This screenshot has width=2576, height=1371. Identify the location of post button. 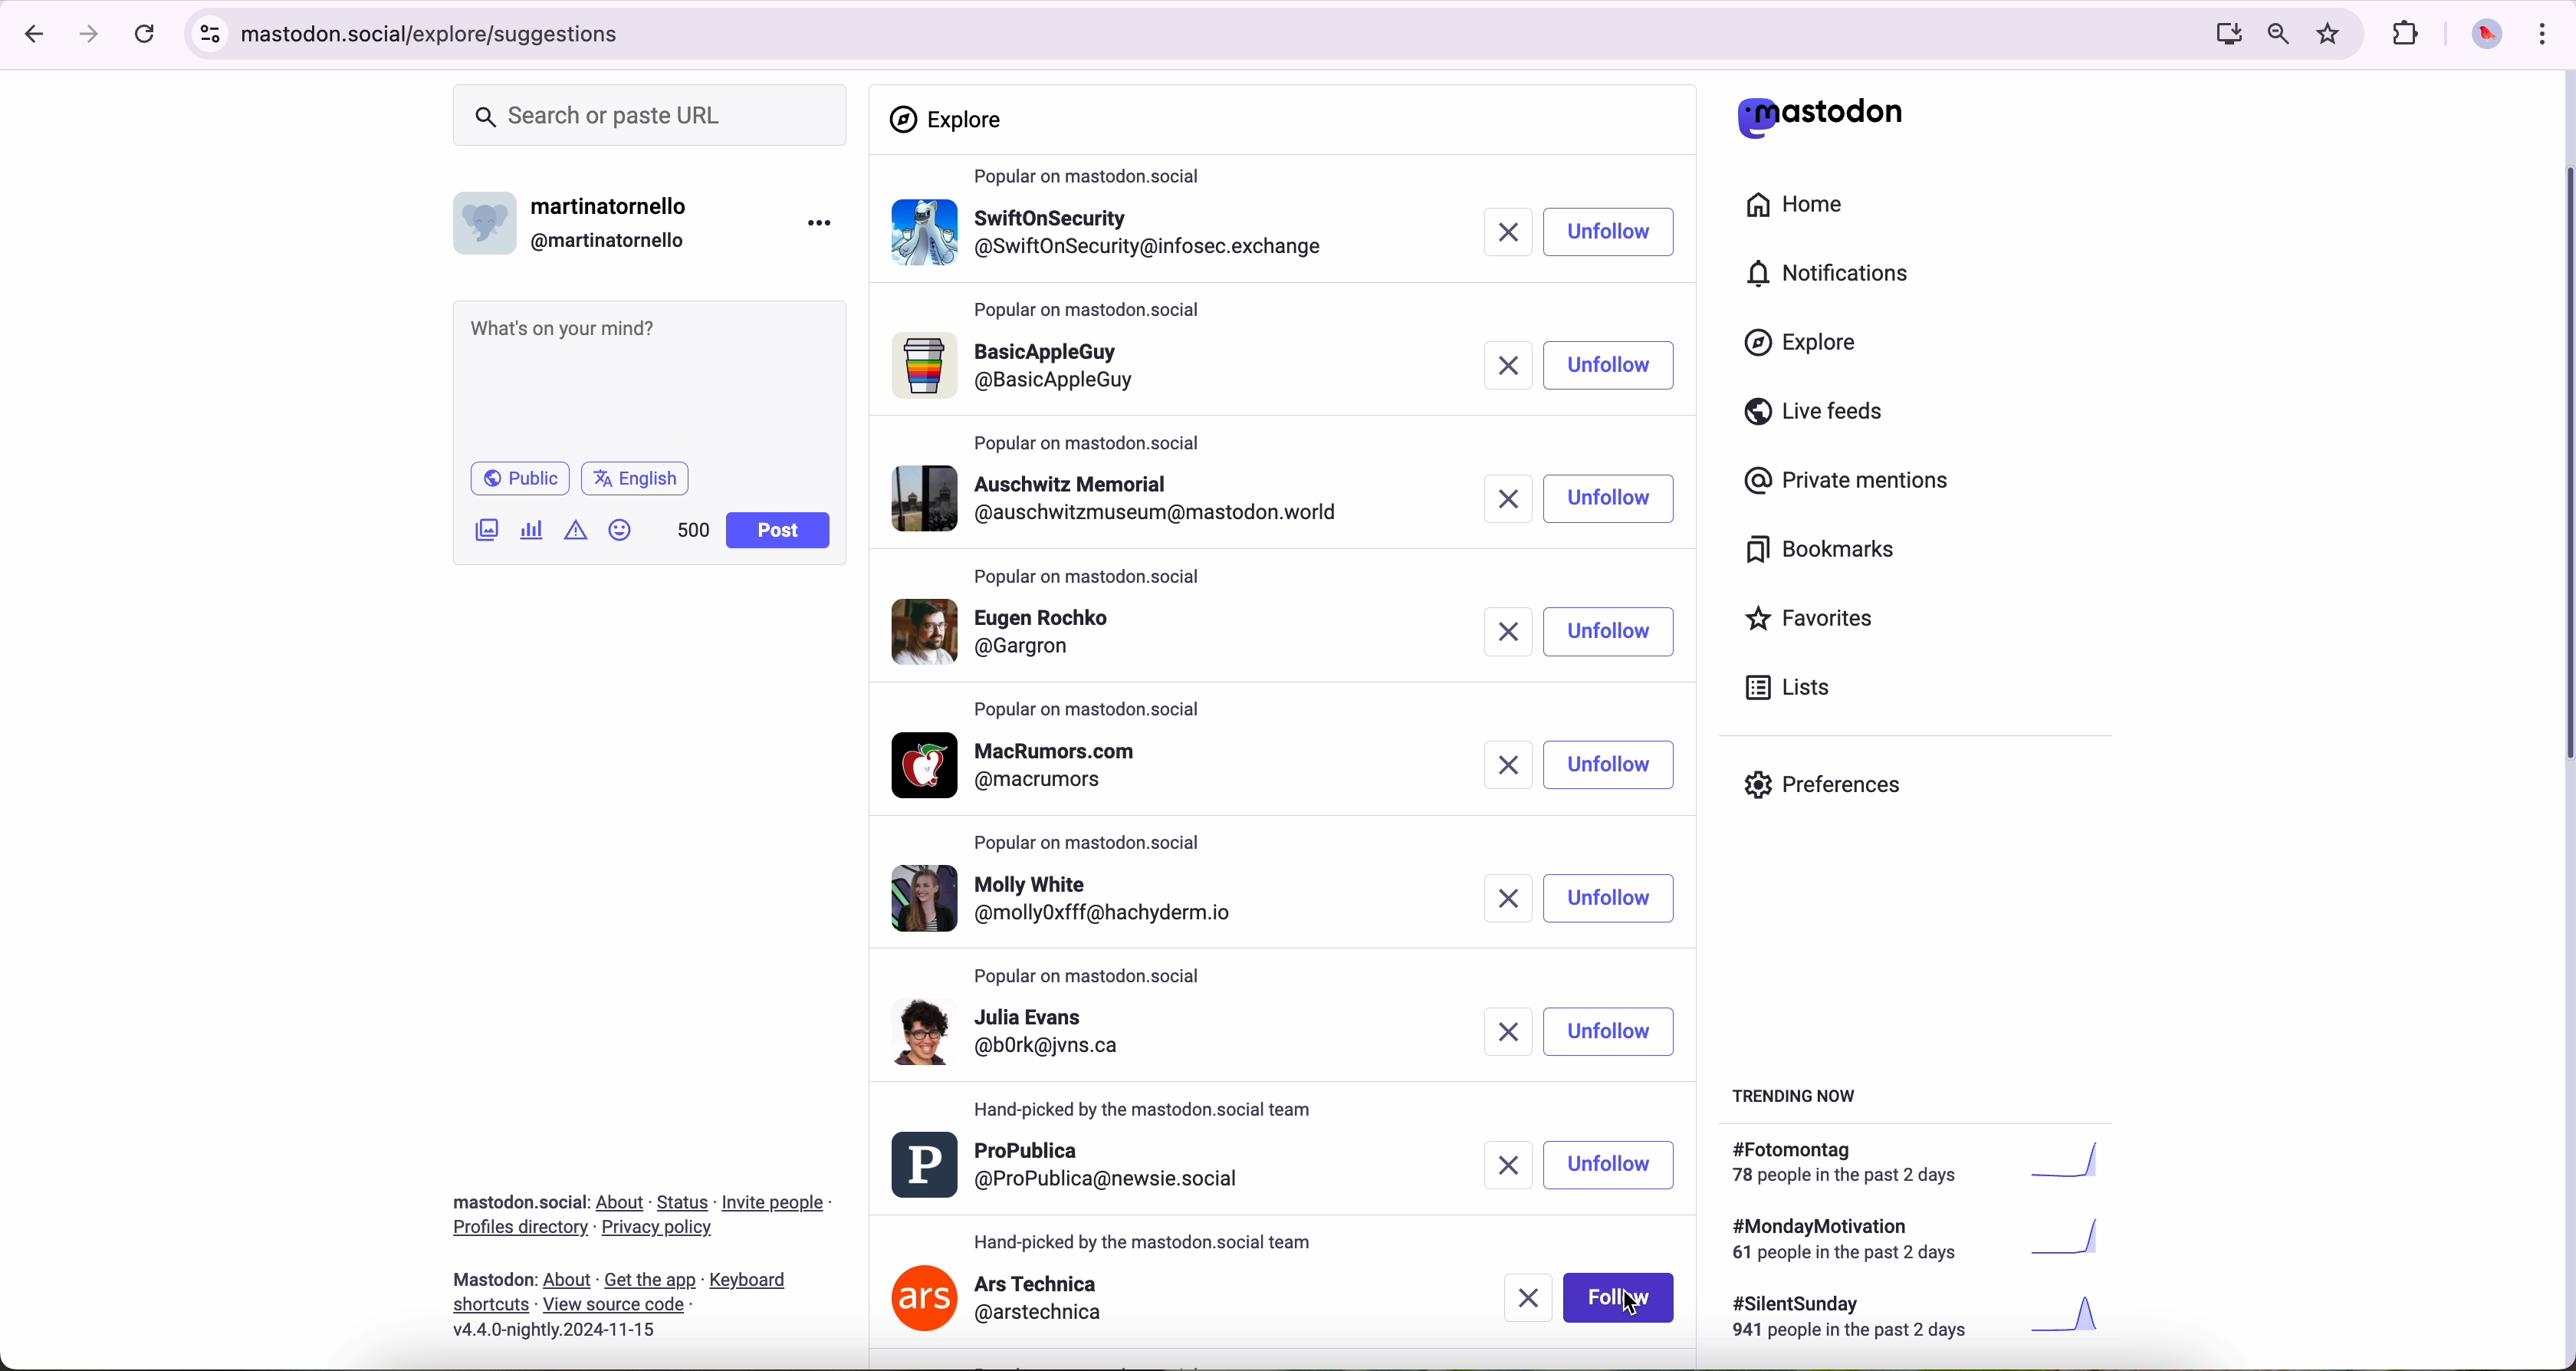
(779, 531).